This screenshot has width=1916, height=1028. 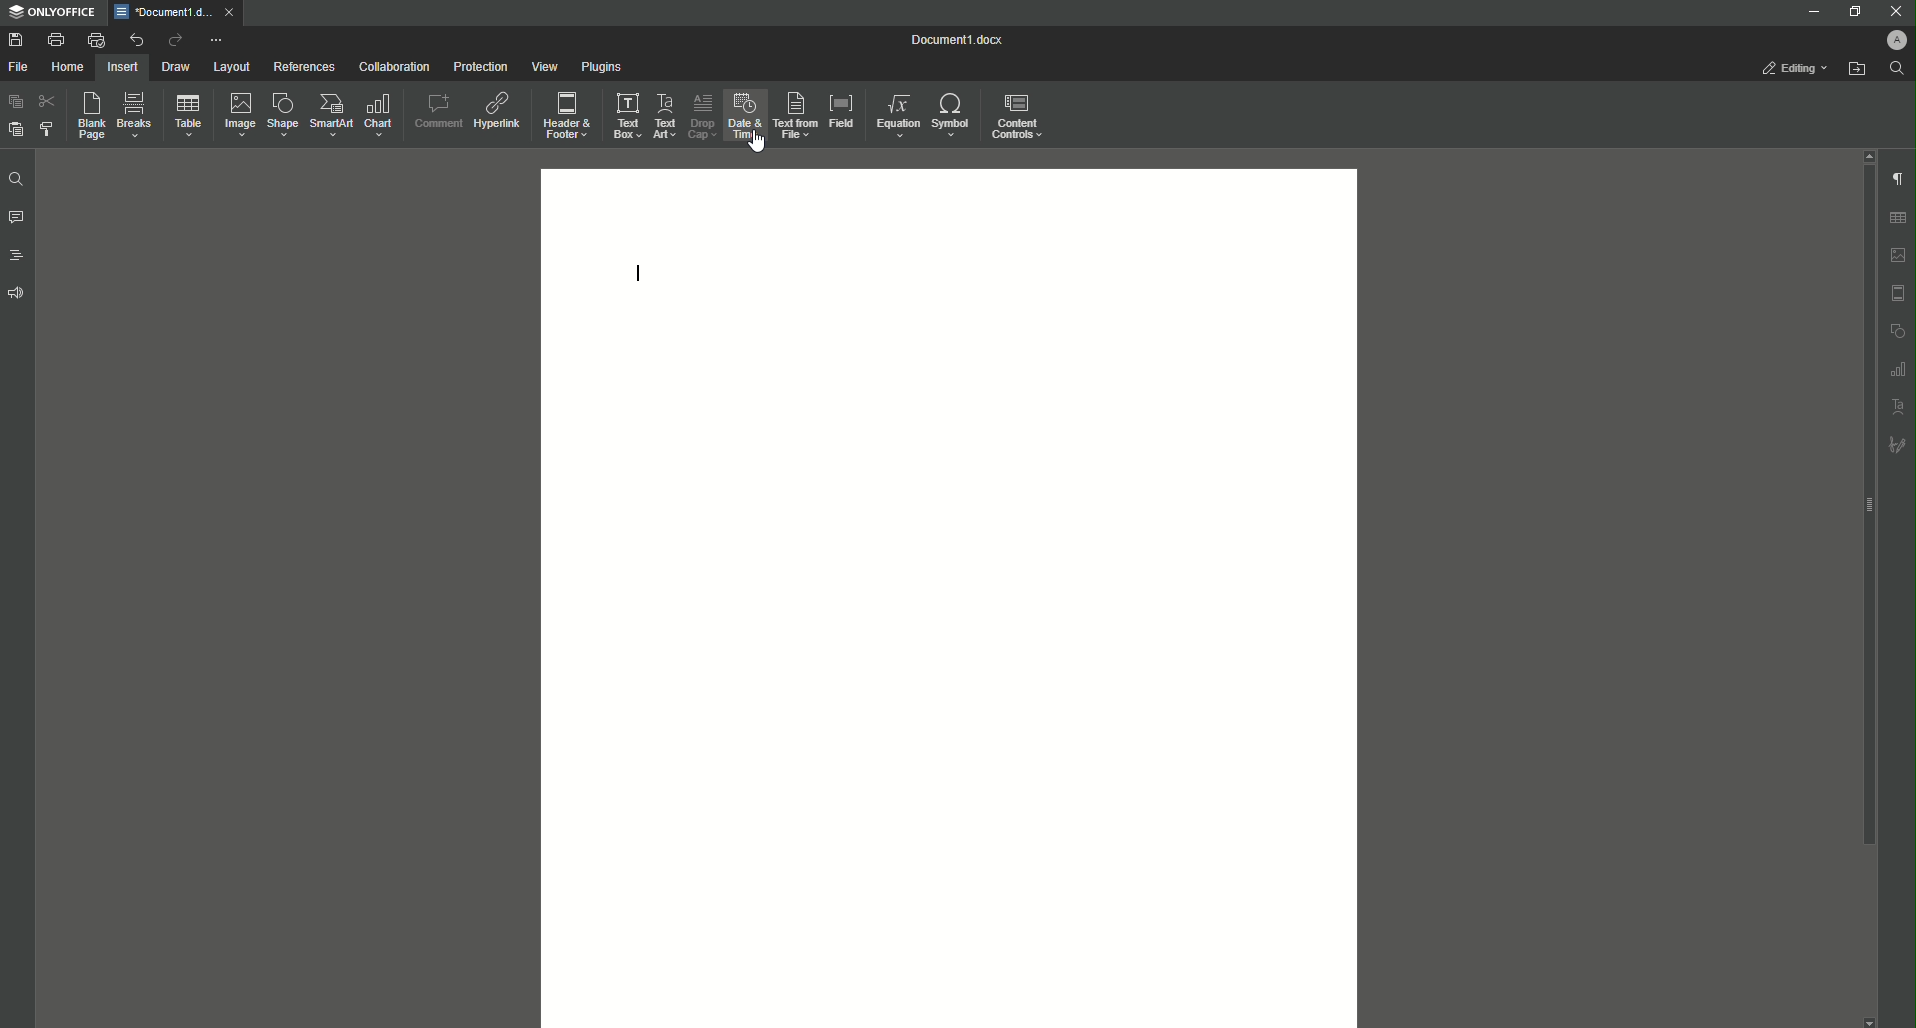 What do you see at coordinates (1896, 177) in the screenshot?
I see `Paragraph Settings` at bounding box center [1896, 177].